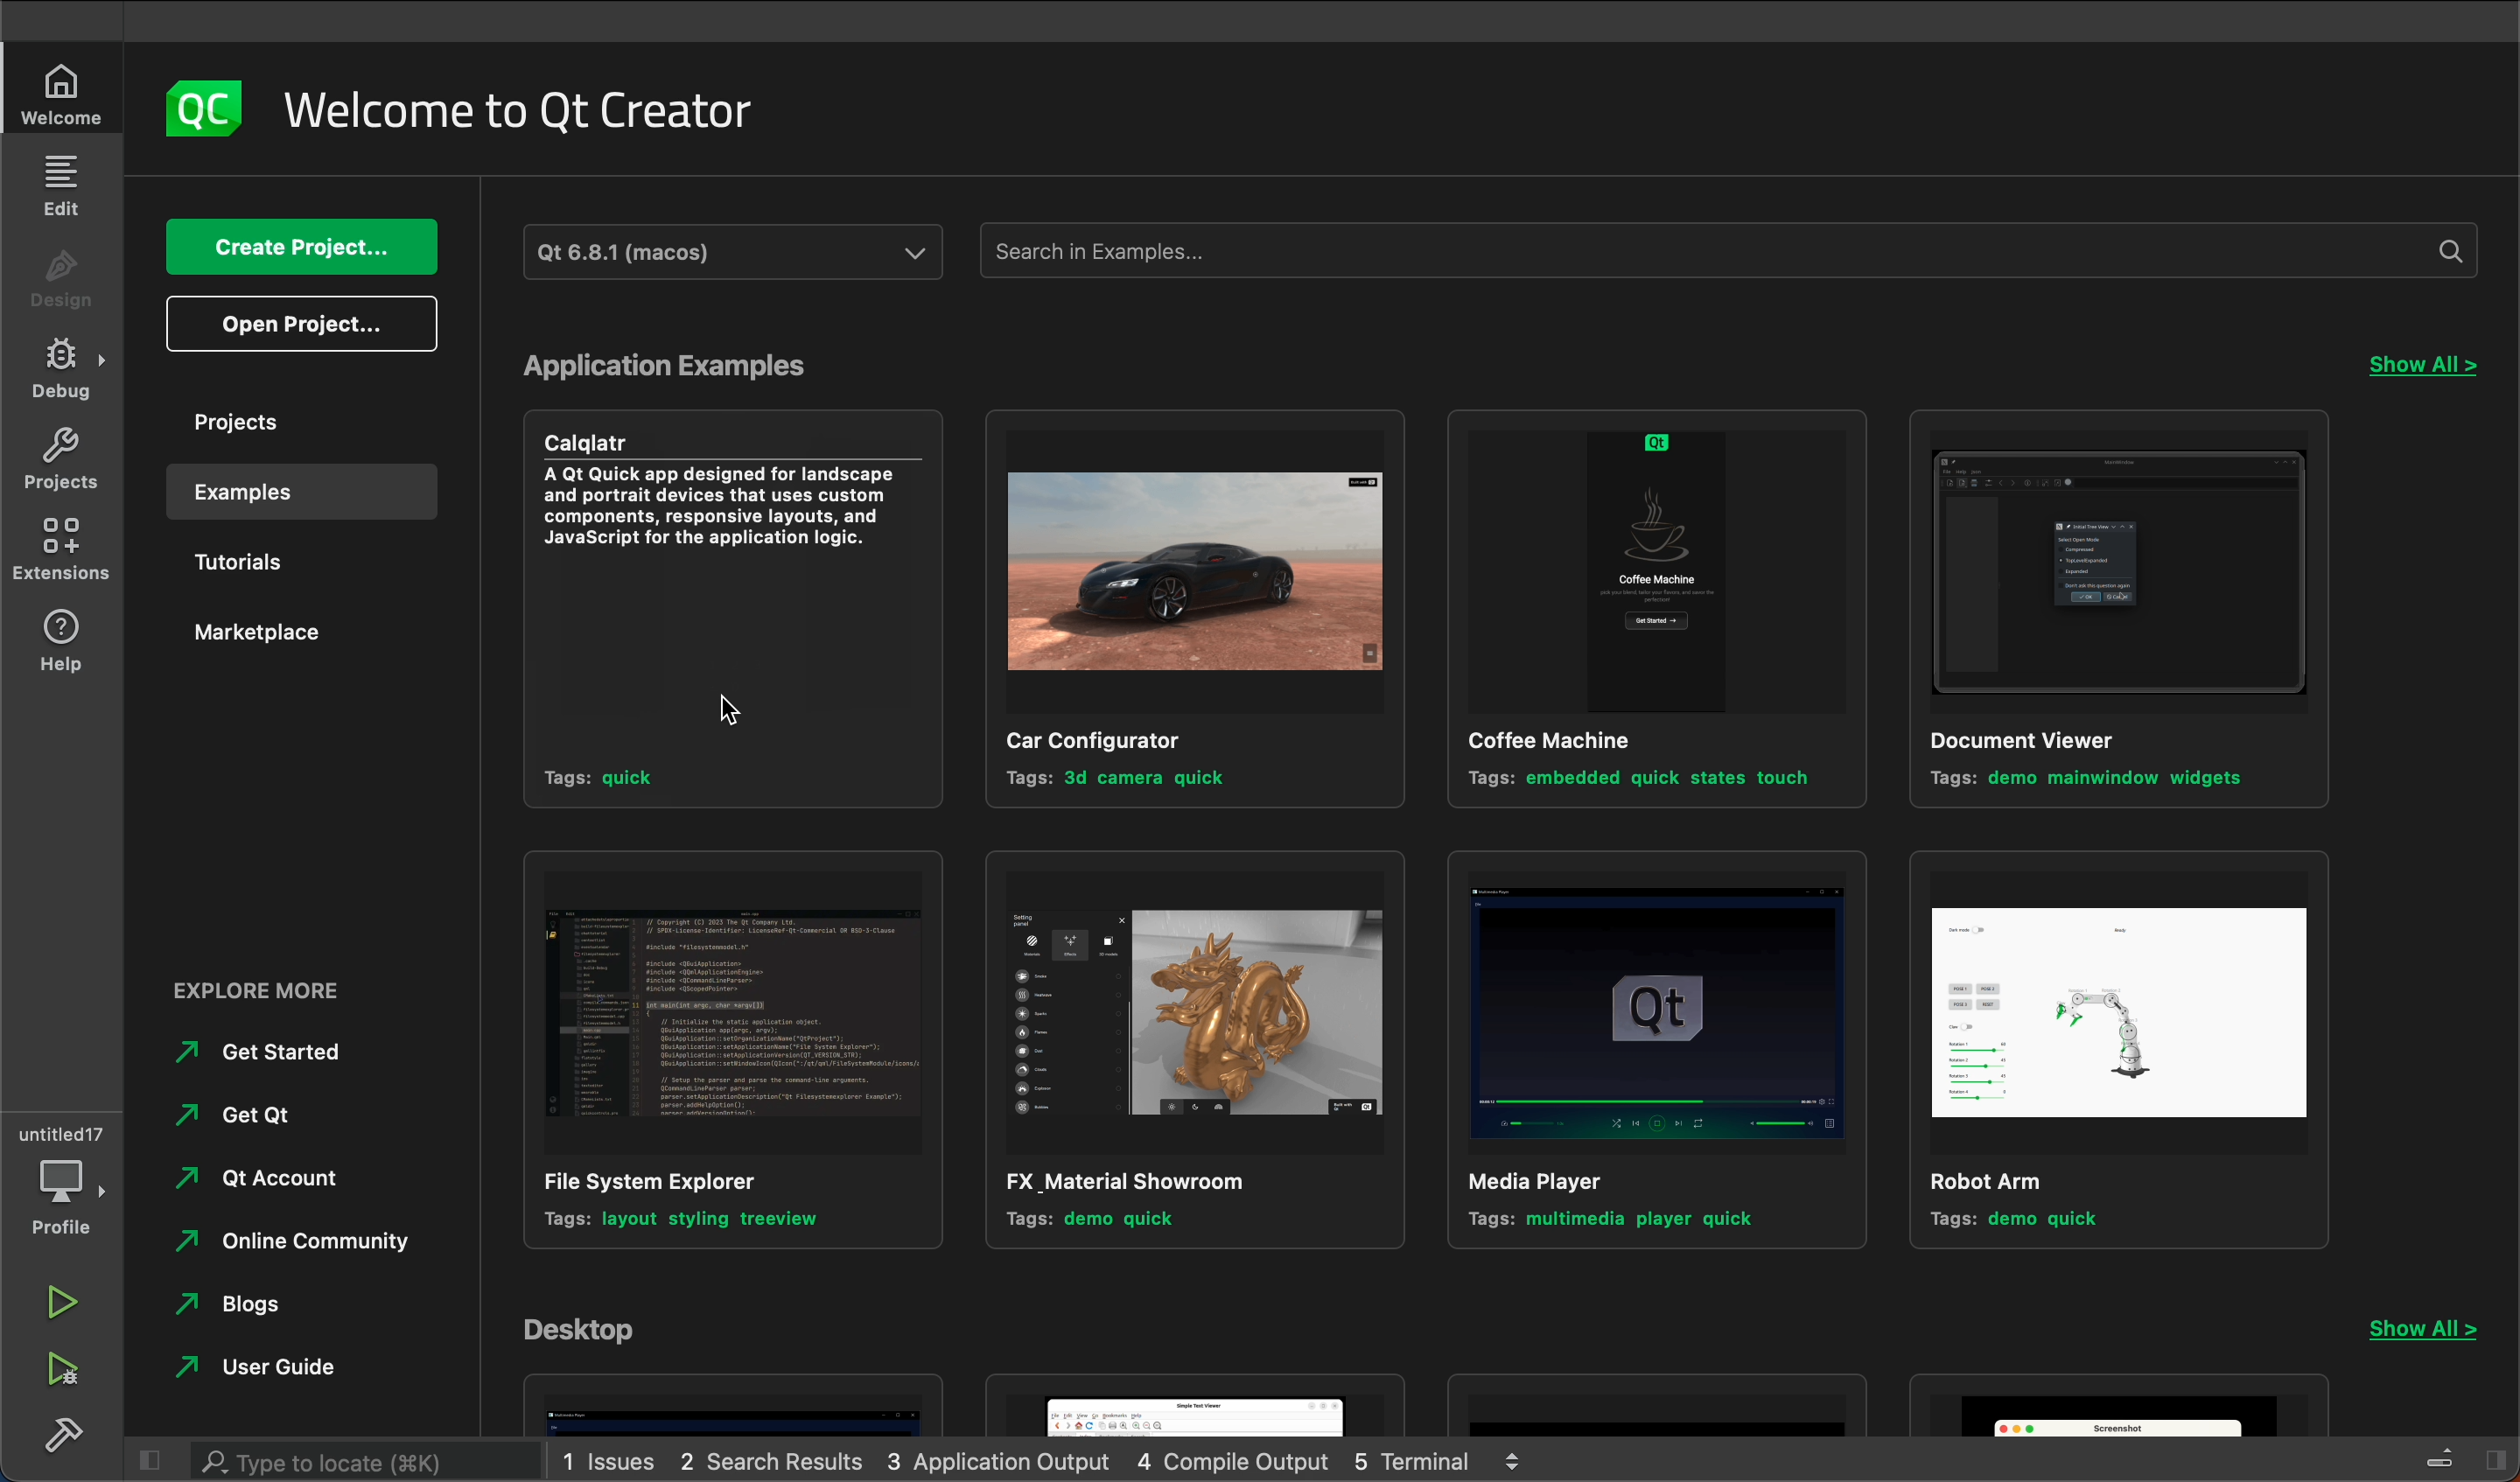  I want to click on create, so click(293, 247).